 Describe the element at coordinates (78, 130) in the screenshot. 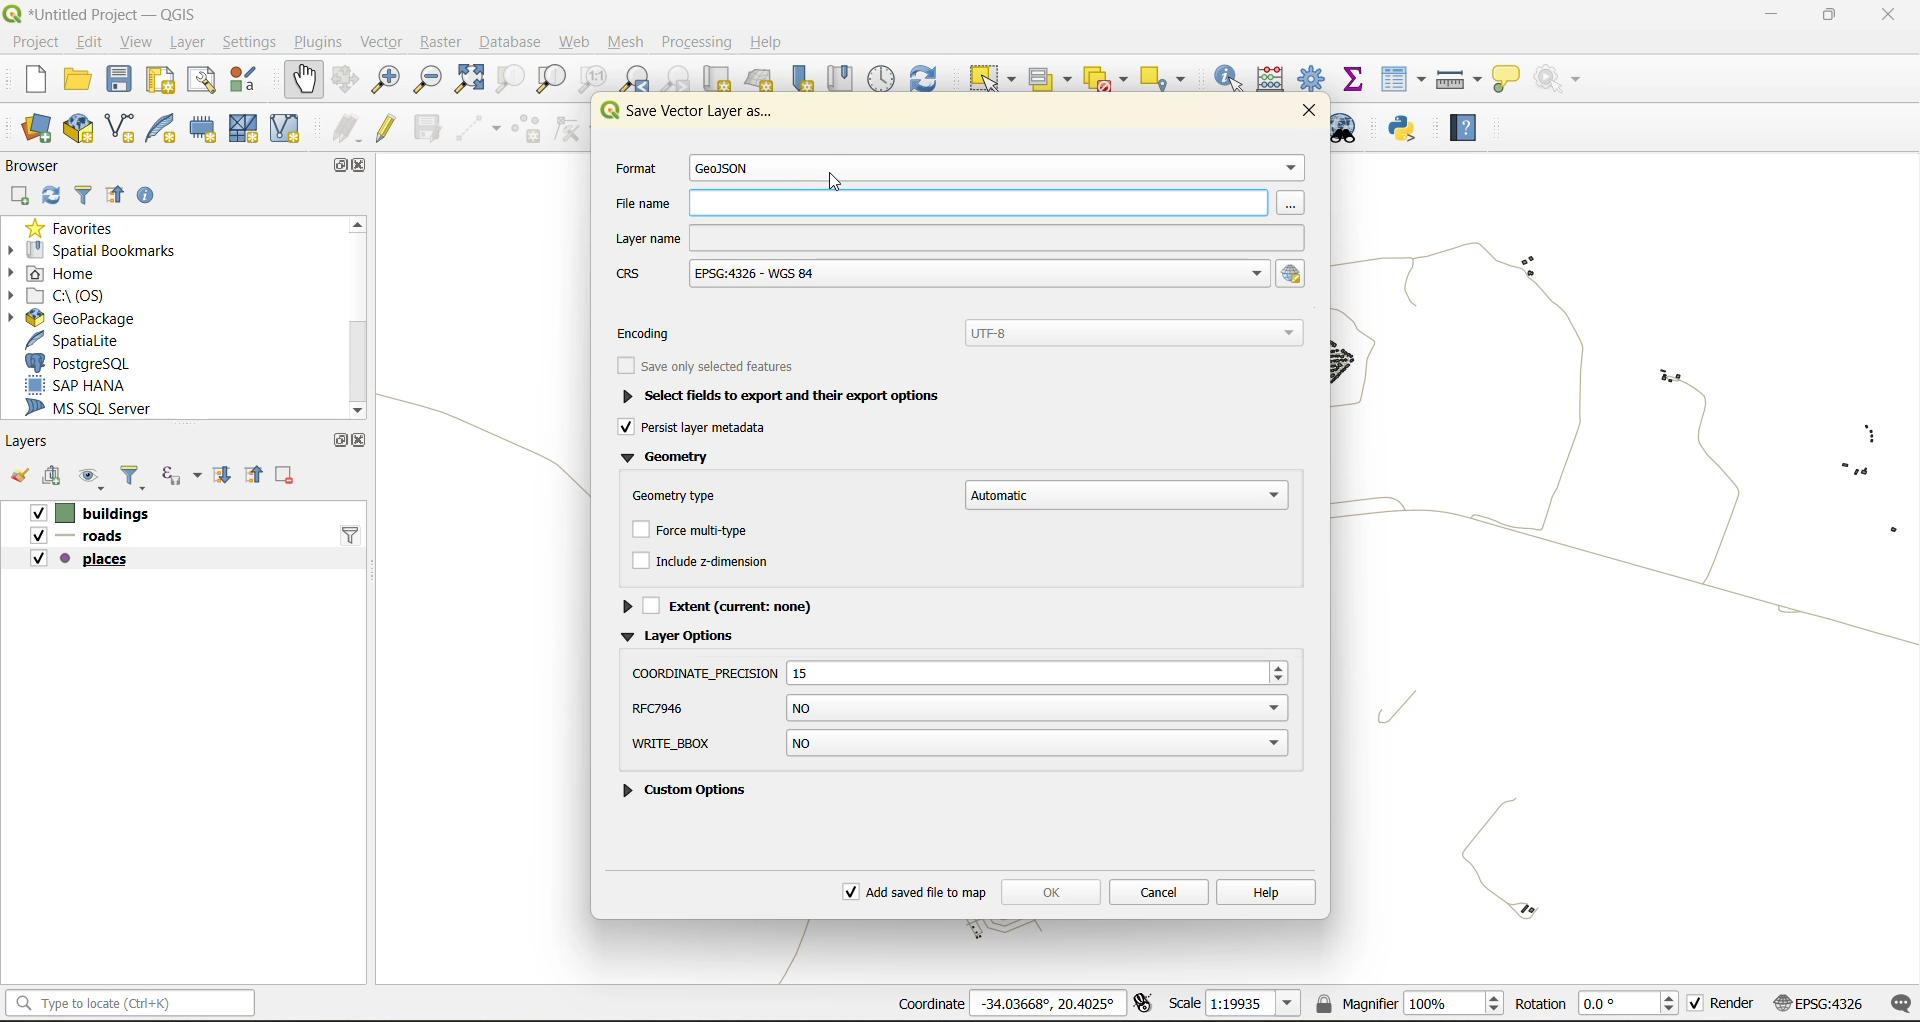

I see `new geopackage layer` at that location.